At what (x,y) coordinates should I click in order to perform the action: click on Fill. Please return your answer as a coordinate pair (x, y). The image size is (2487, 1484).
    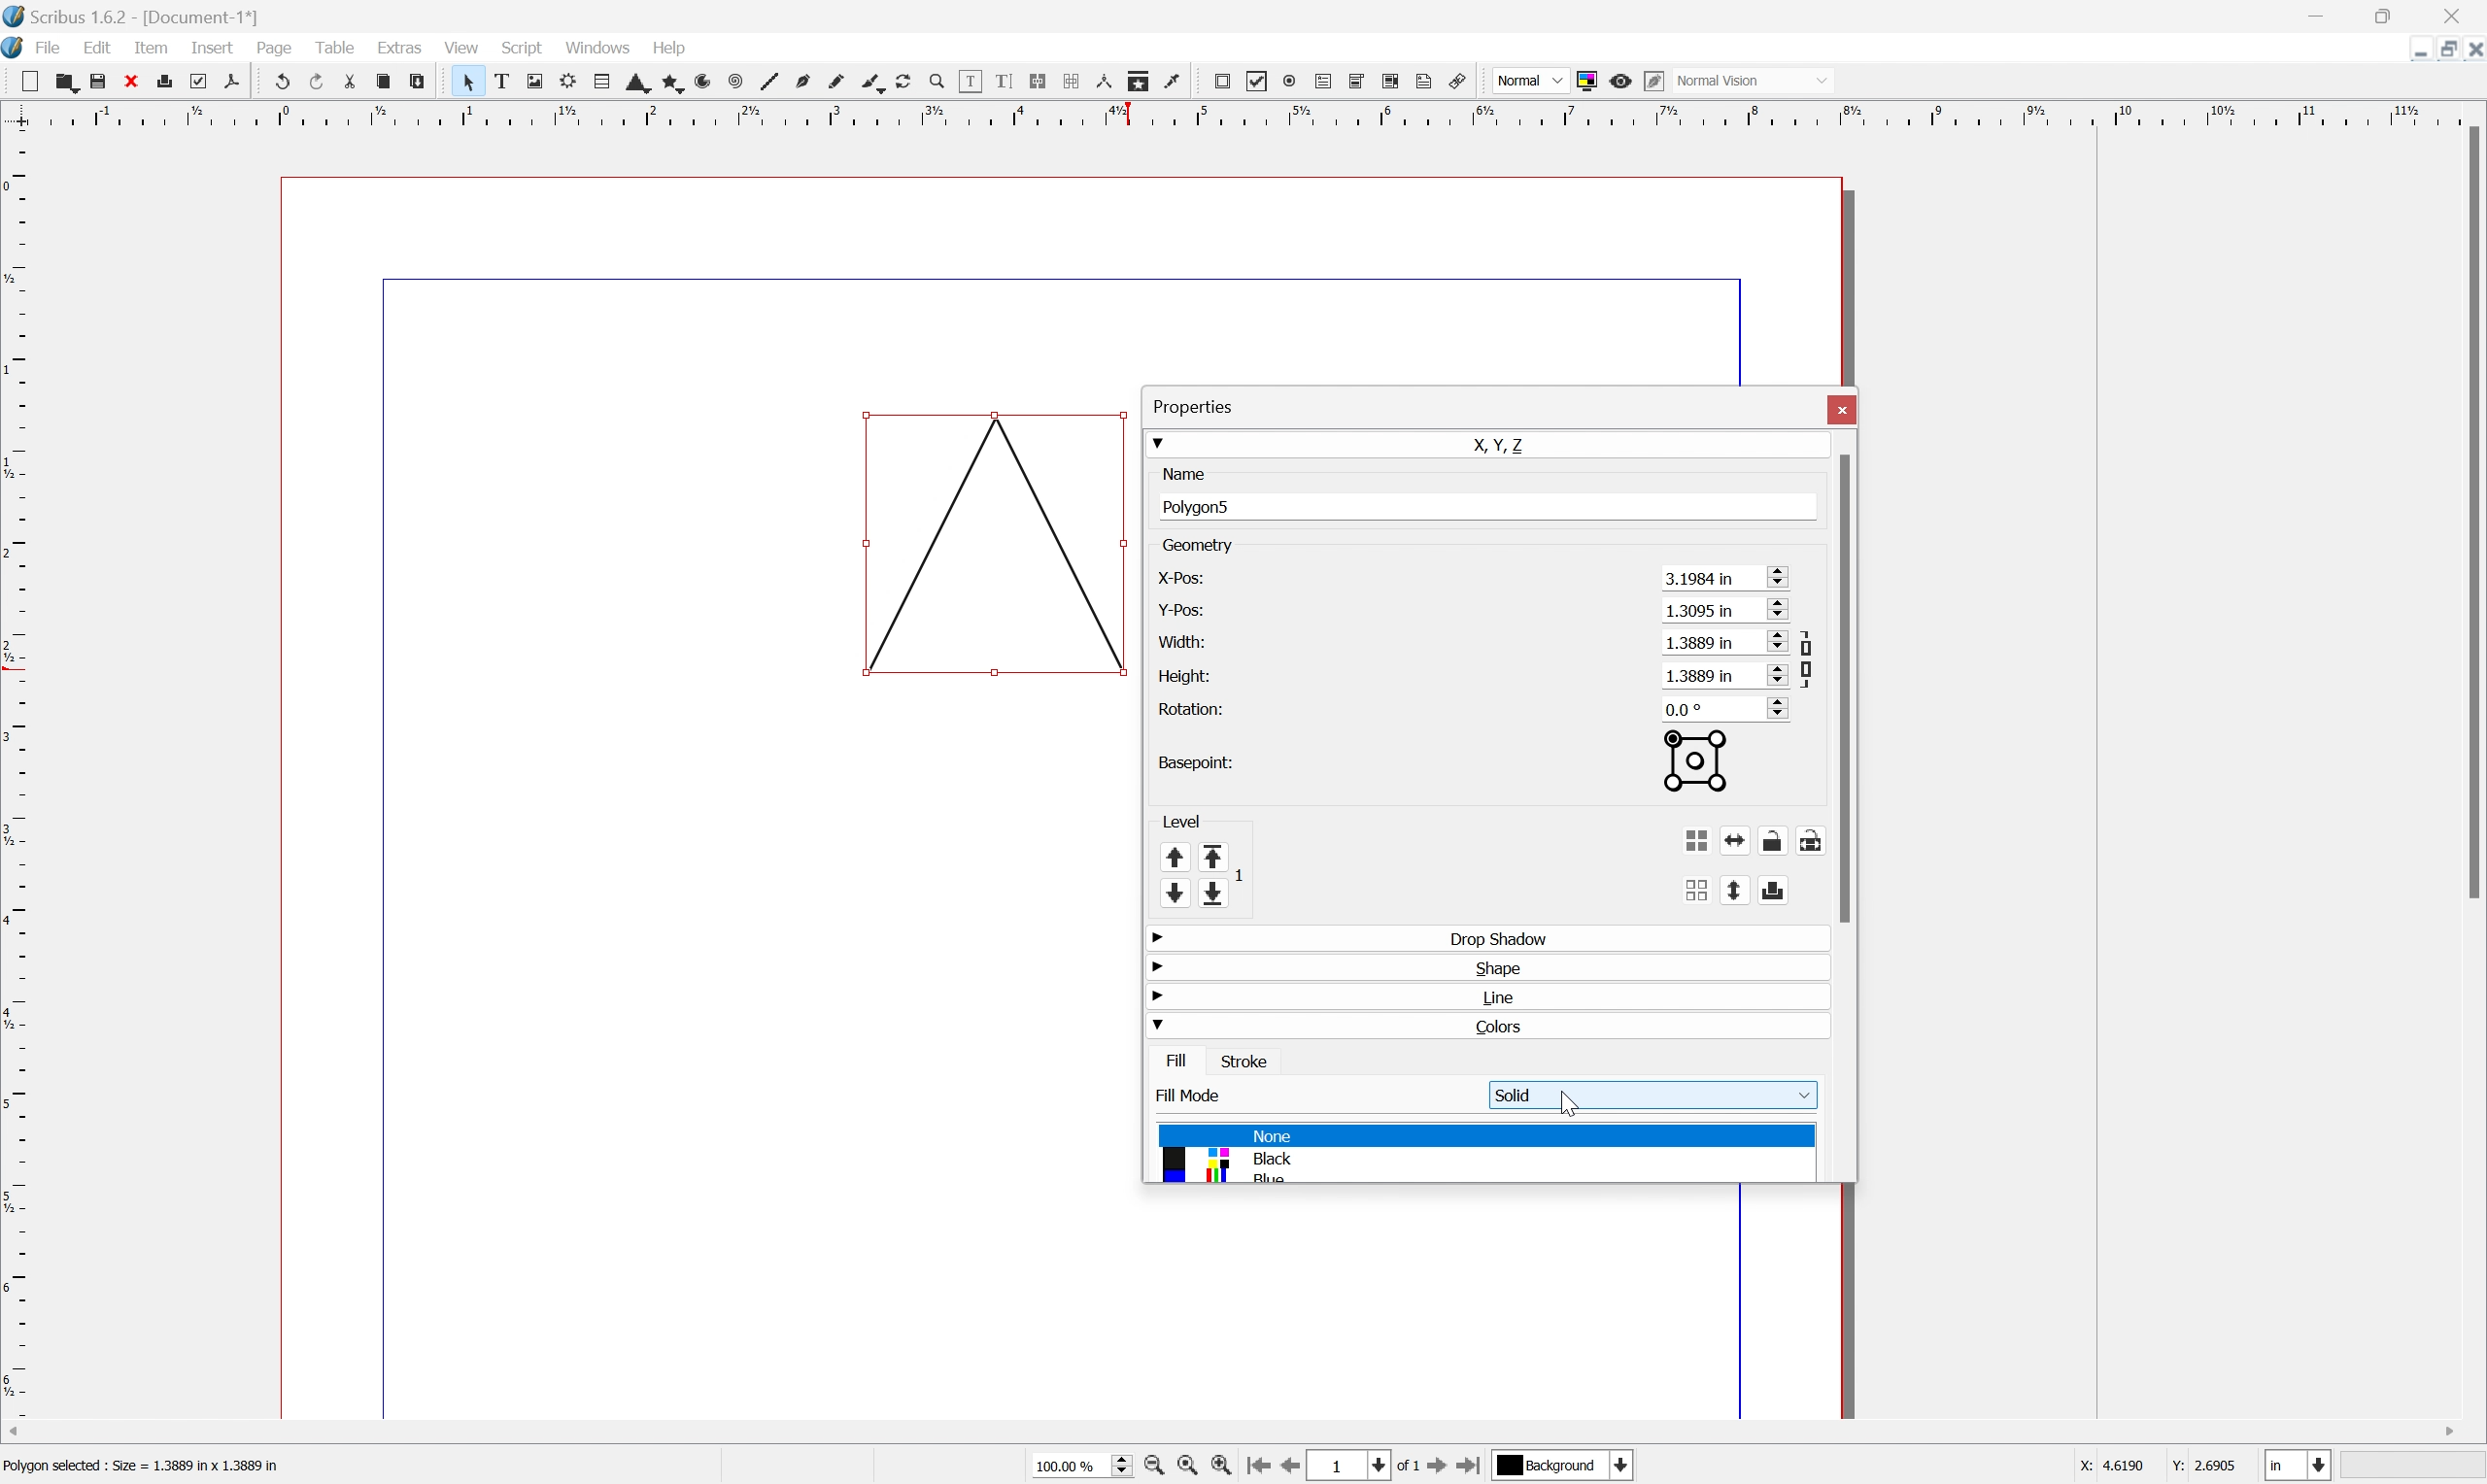
    Looking at the image, I should click on (1180, 1060).